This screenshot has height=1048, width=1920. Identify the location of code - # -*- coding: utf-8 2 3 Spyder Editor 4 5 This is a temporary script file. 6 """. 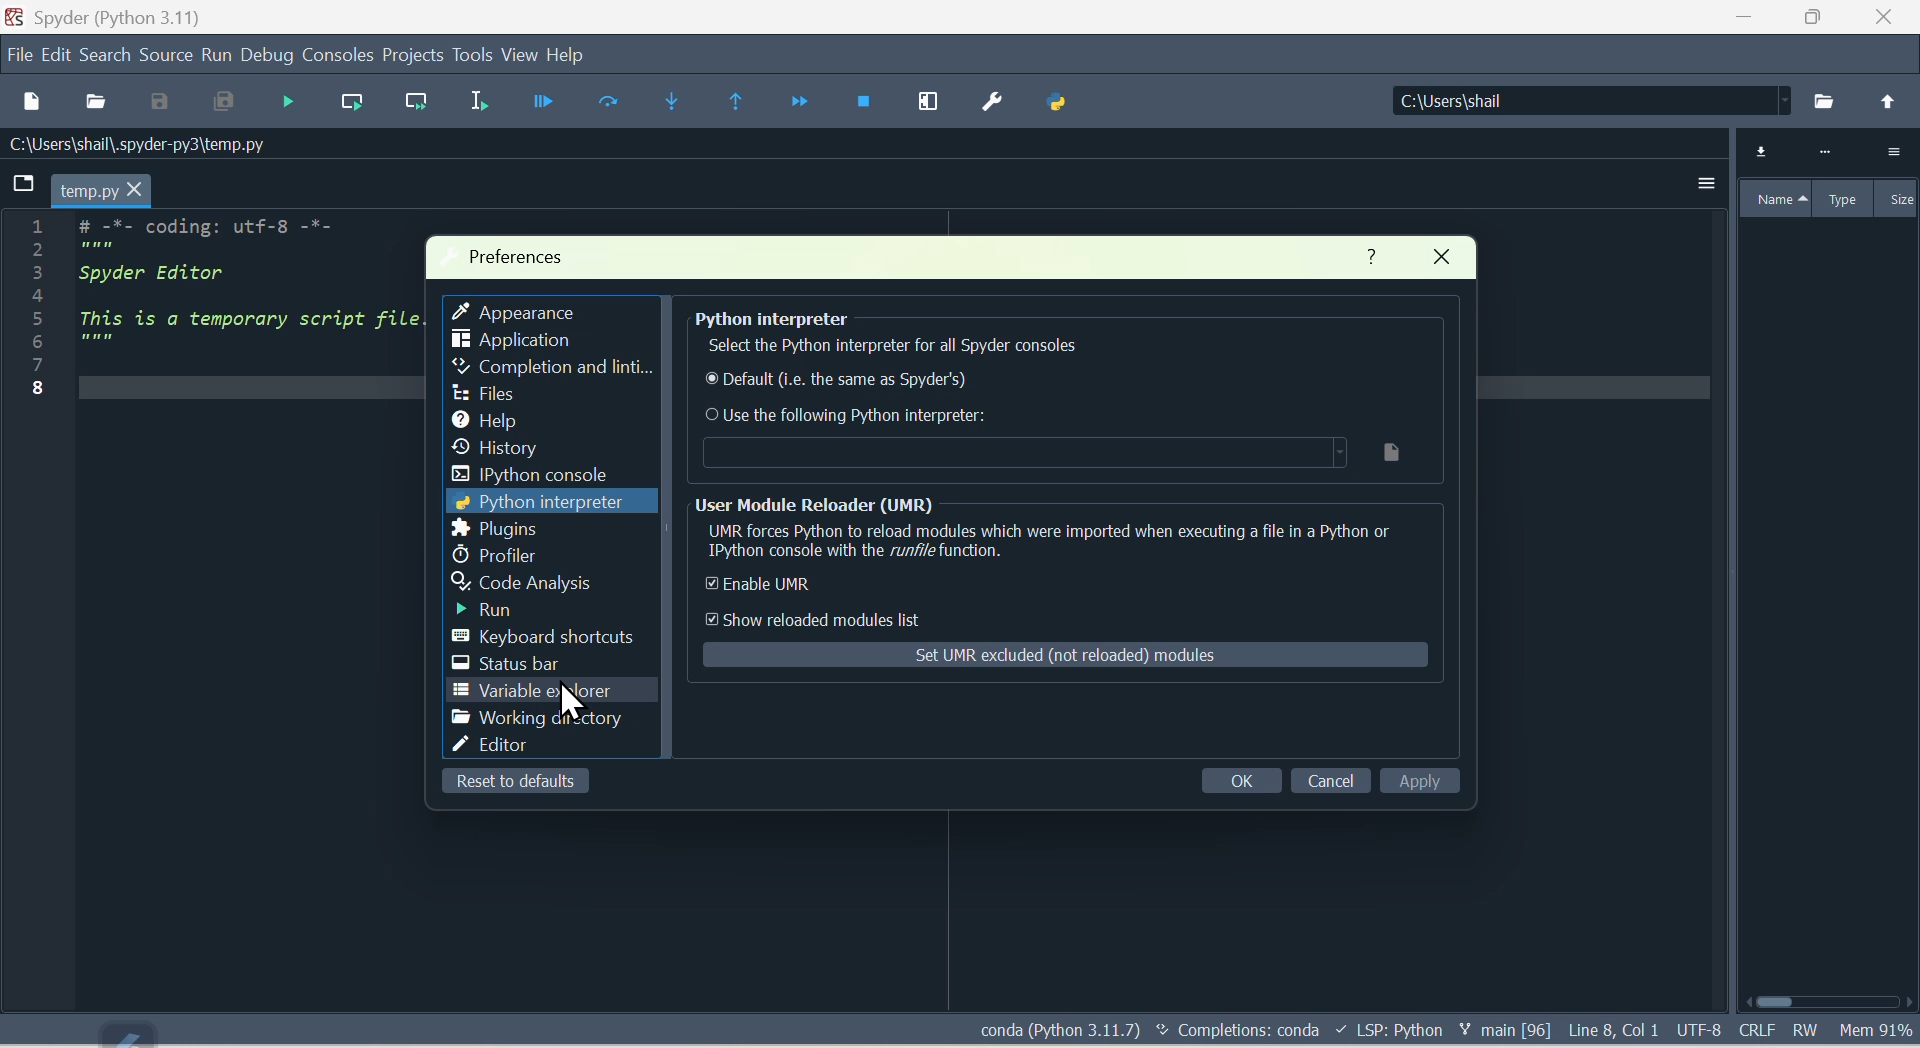
(209, 302).